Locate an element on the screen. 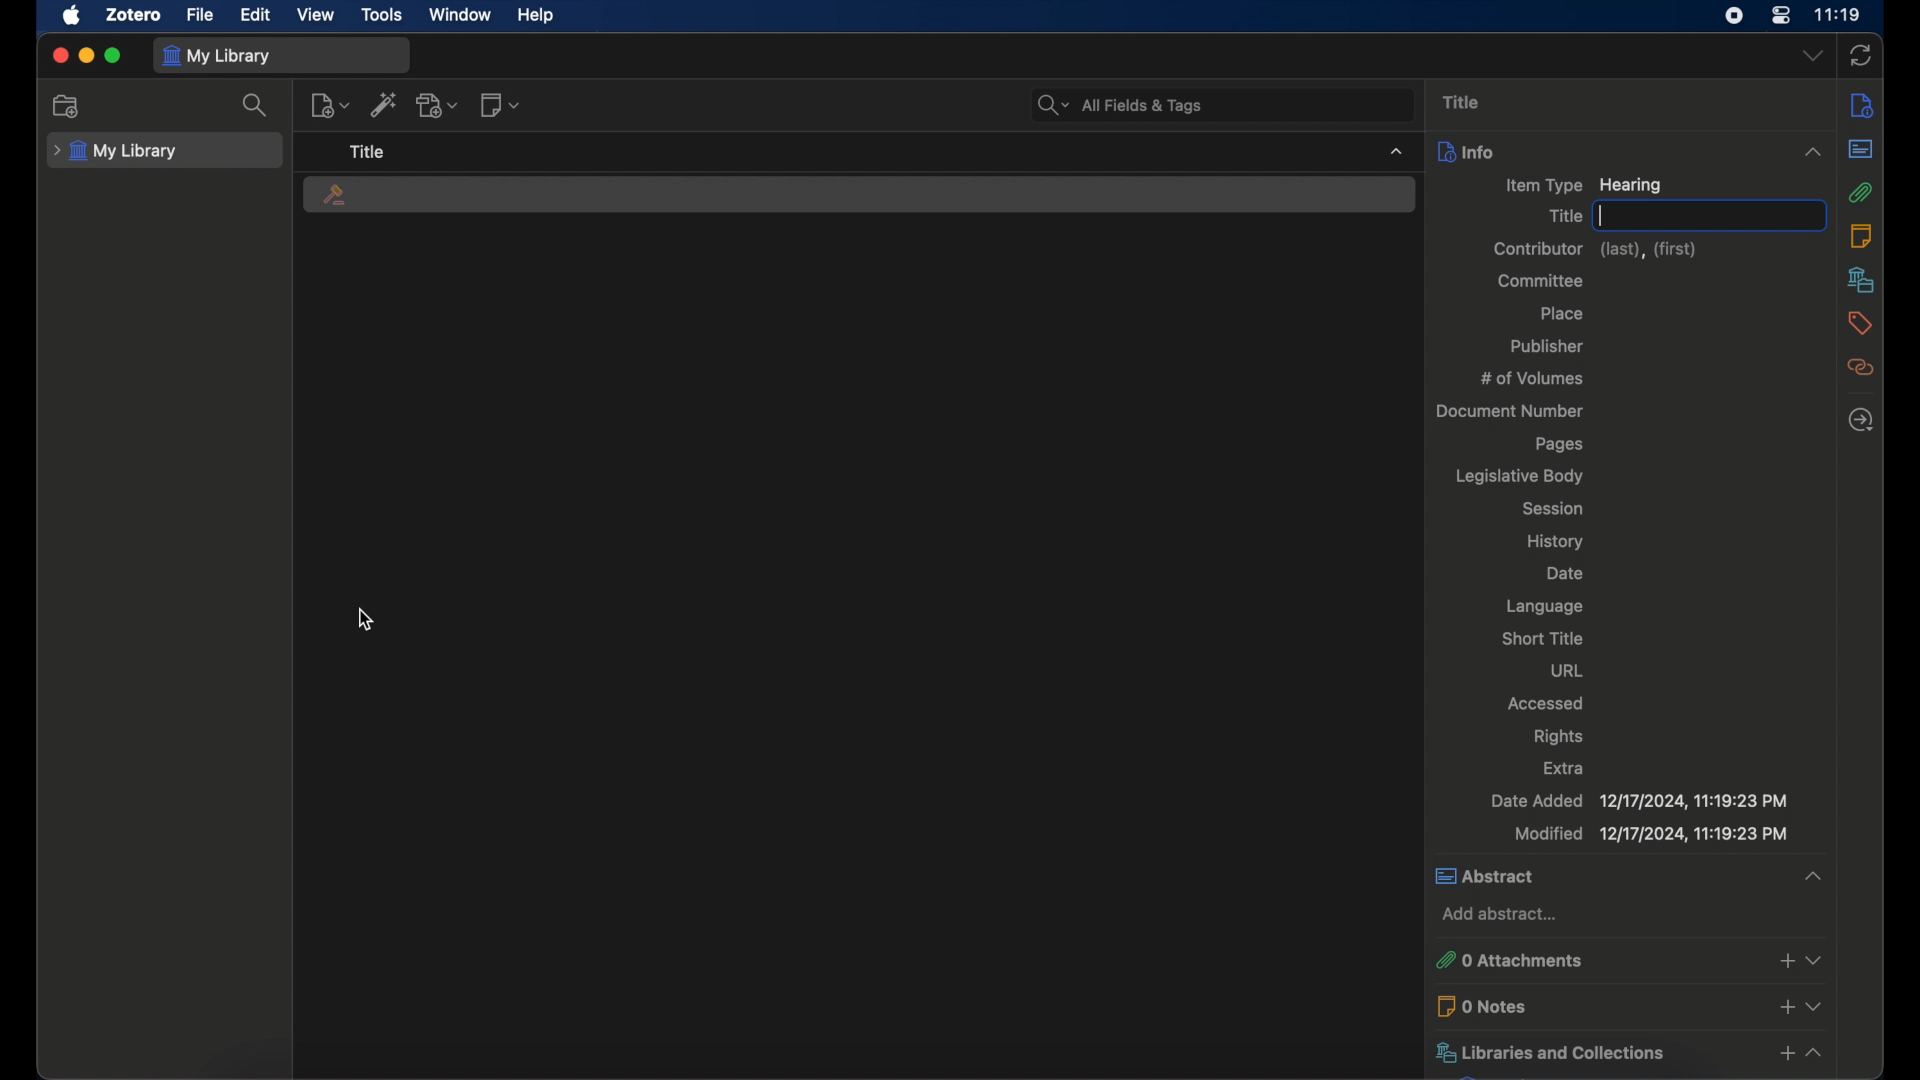 The image size is (1920, 1080). short title is located at coordinates (1543, 638).